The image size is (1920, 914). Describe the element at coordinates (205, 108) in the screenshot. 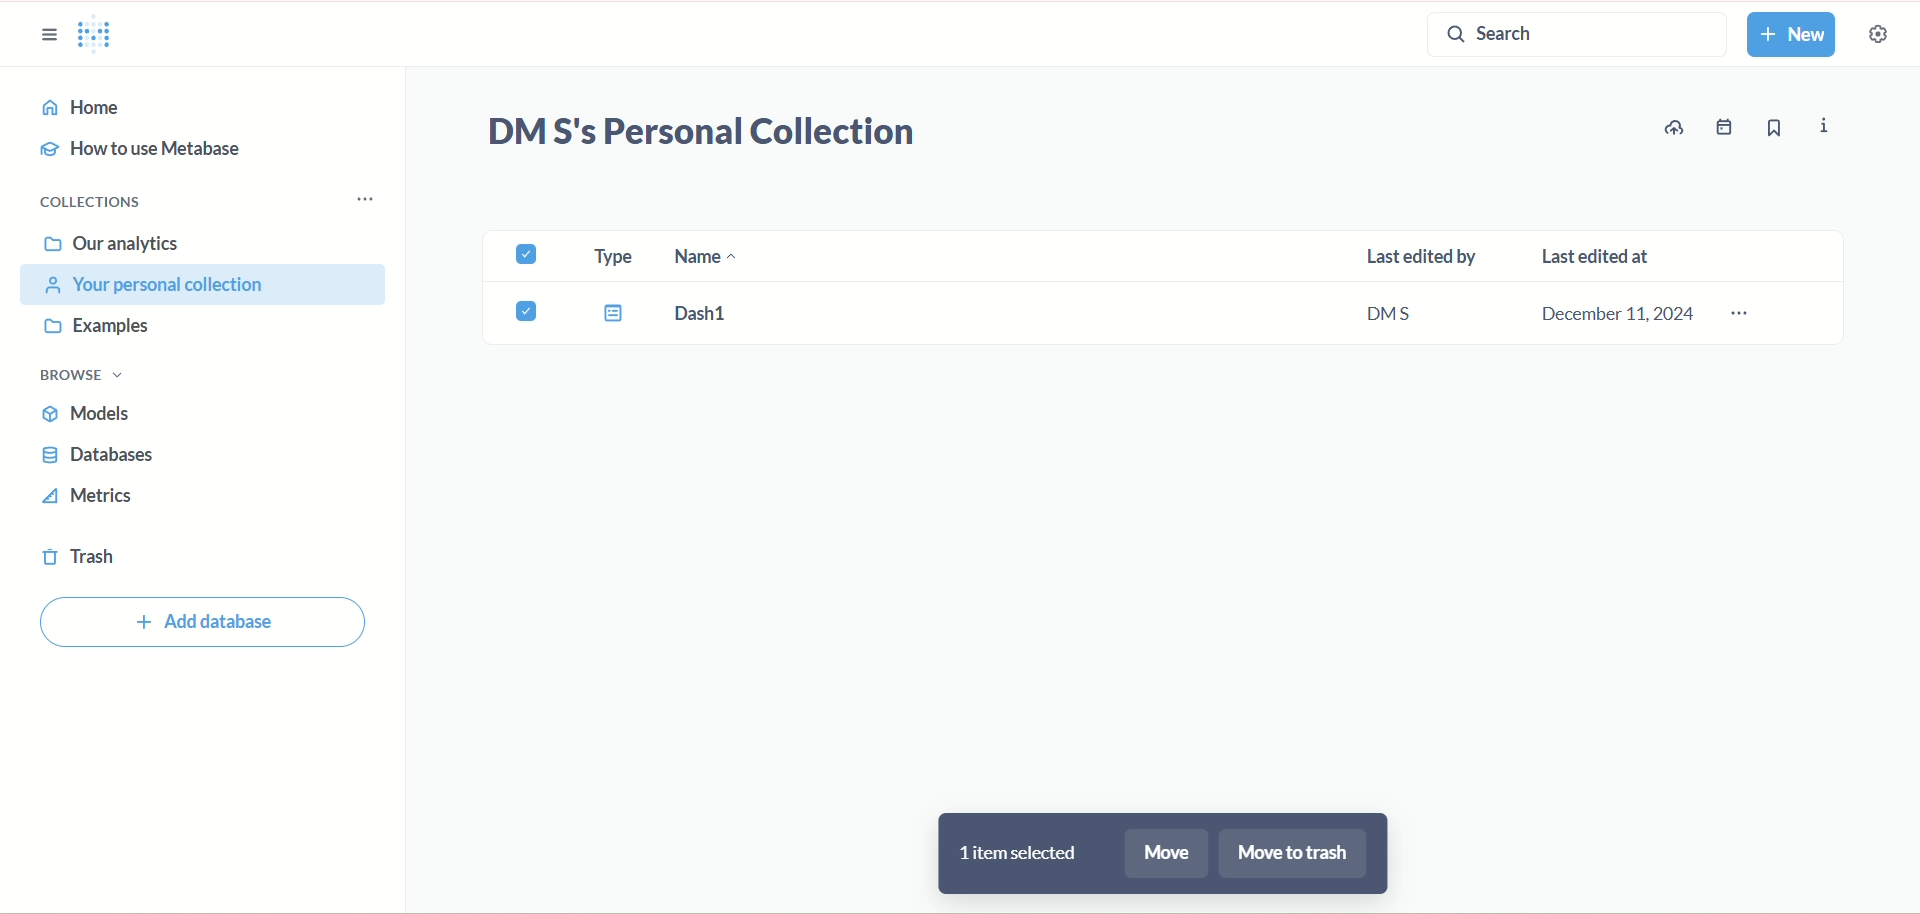

I see `home` at that location.